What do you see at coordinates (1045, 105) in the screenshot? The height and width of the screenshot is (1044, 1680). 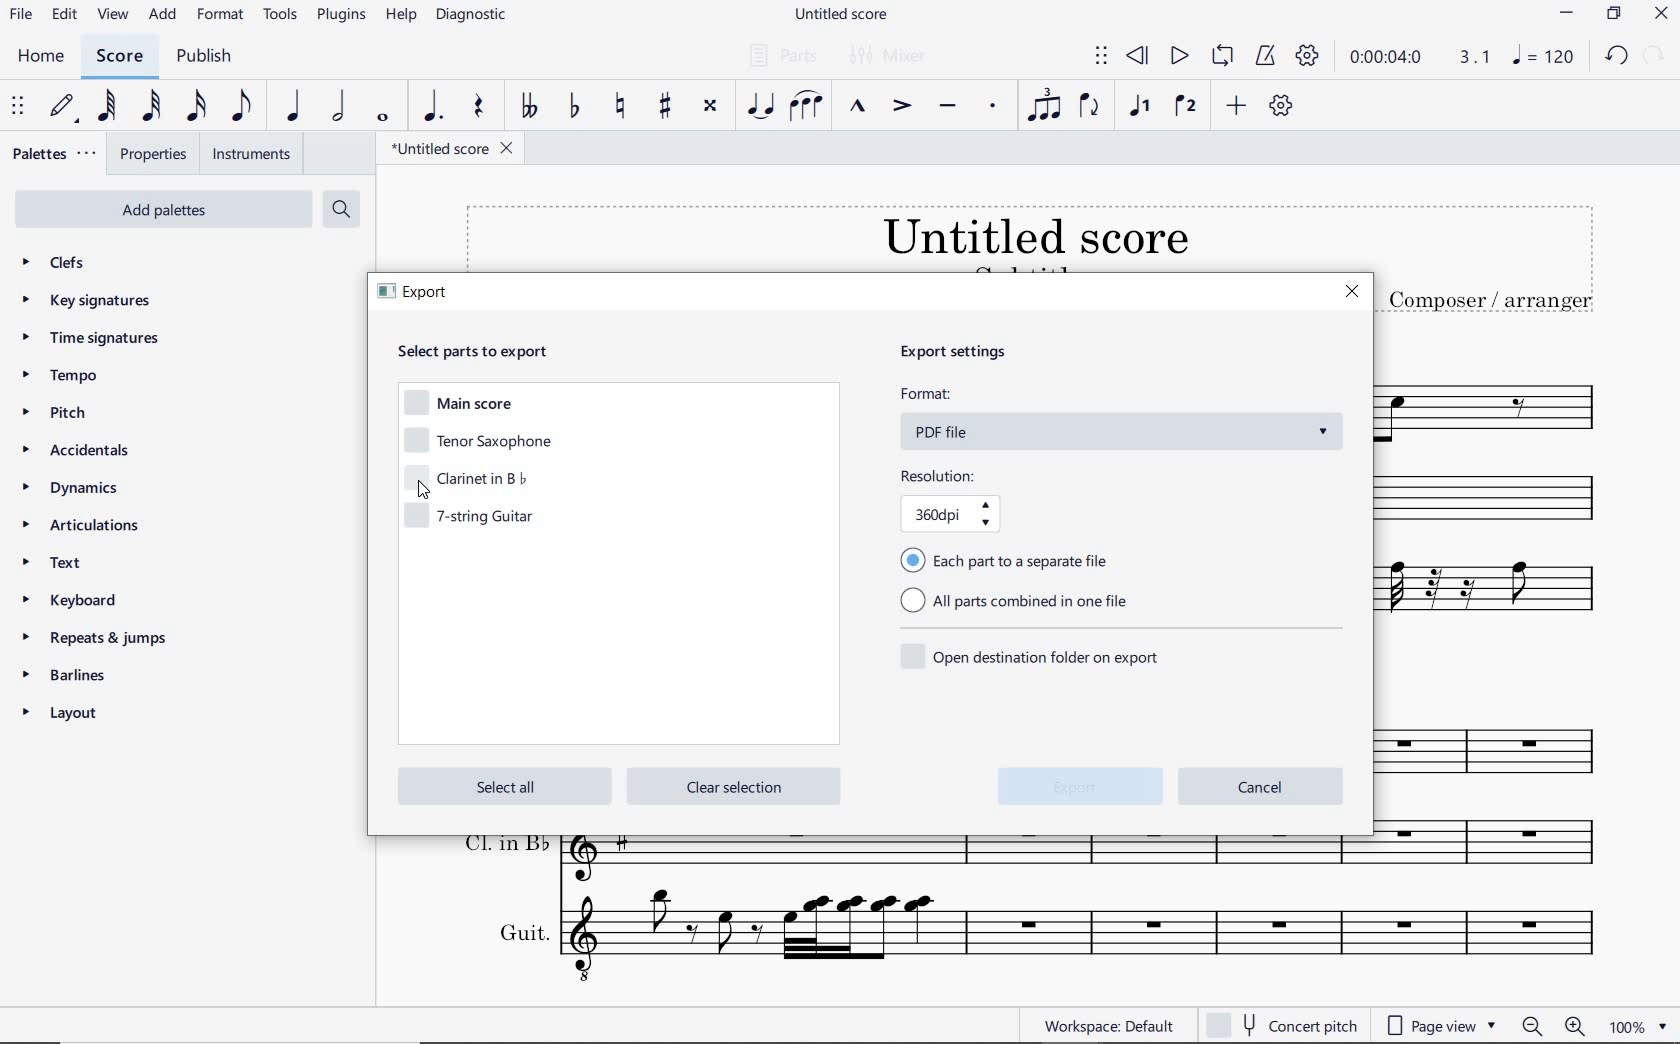 I see `TUPLET` at bounding box center [1045, 105].